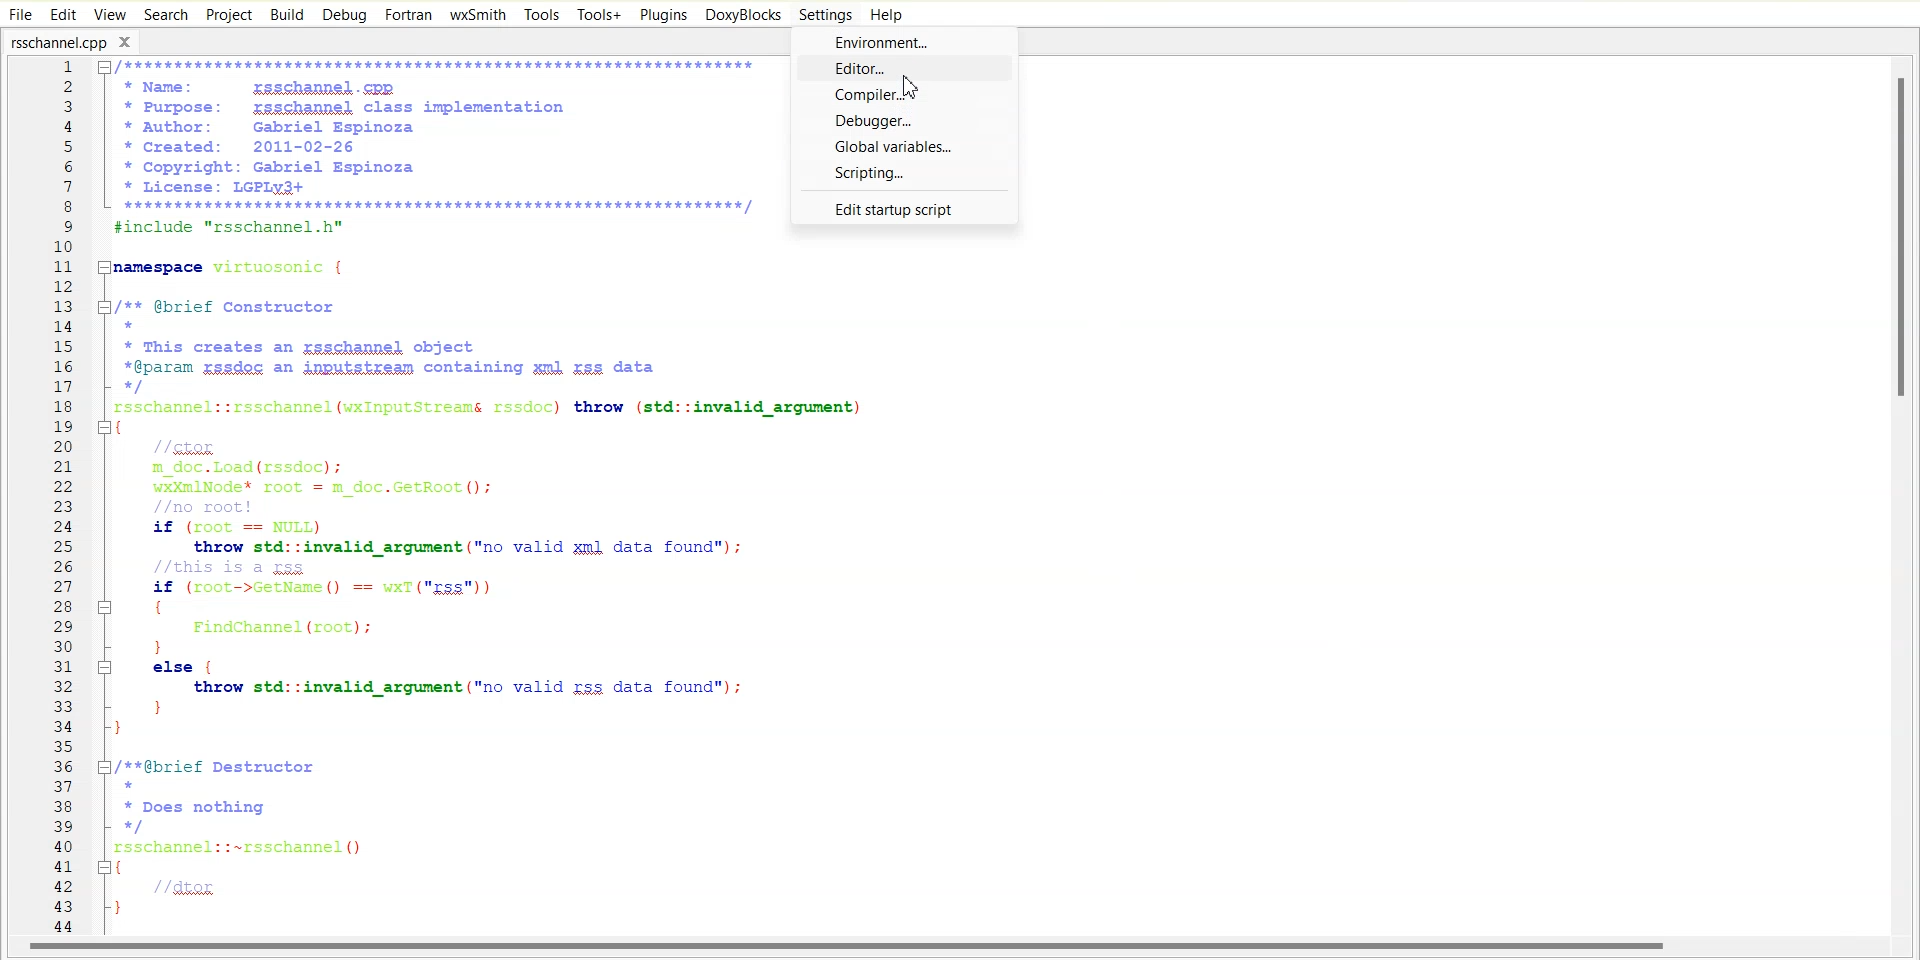 The height and width of the screenshot is (960, 1920). I want to click on File, so click(21, 14).